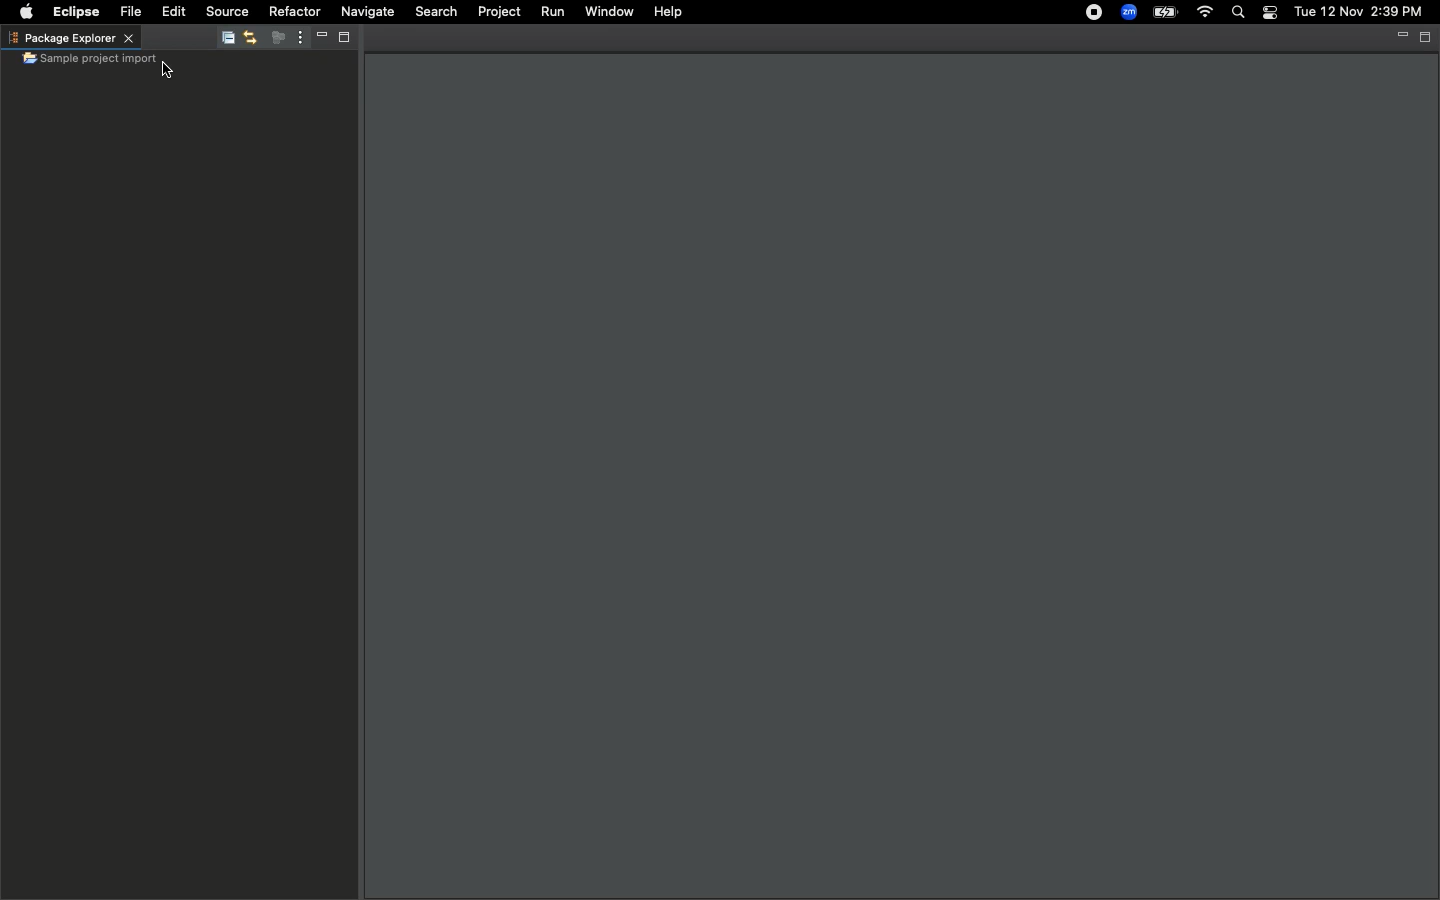 The height and width of the screenshot is (900, 1440). Describe the element at coordinates (1400, 36) in the screenshot. I see `Minimize` at that location.